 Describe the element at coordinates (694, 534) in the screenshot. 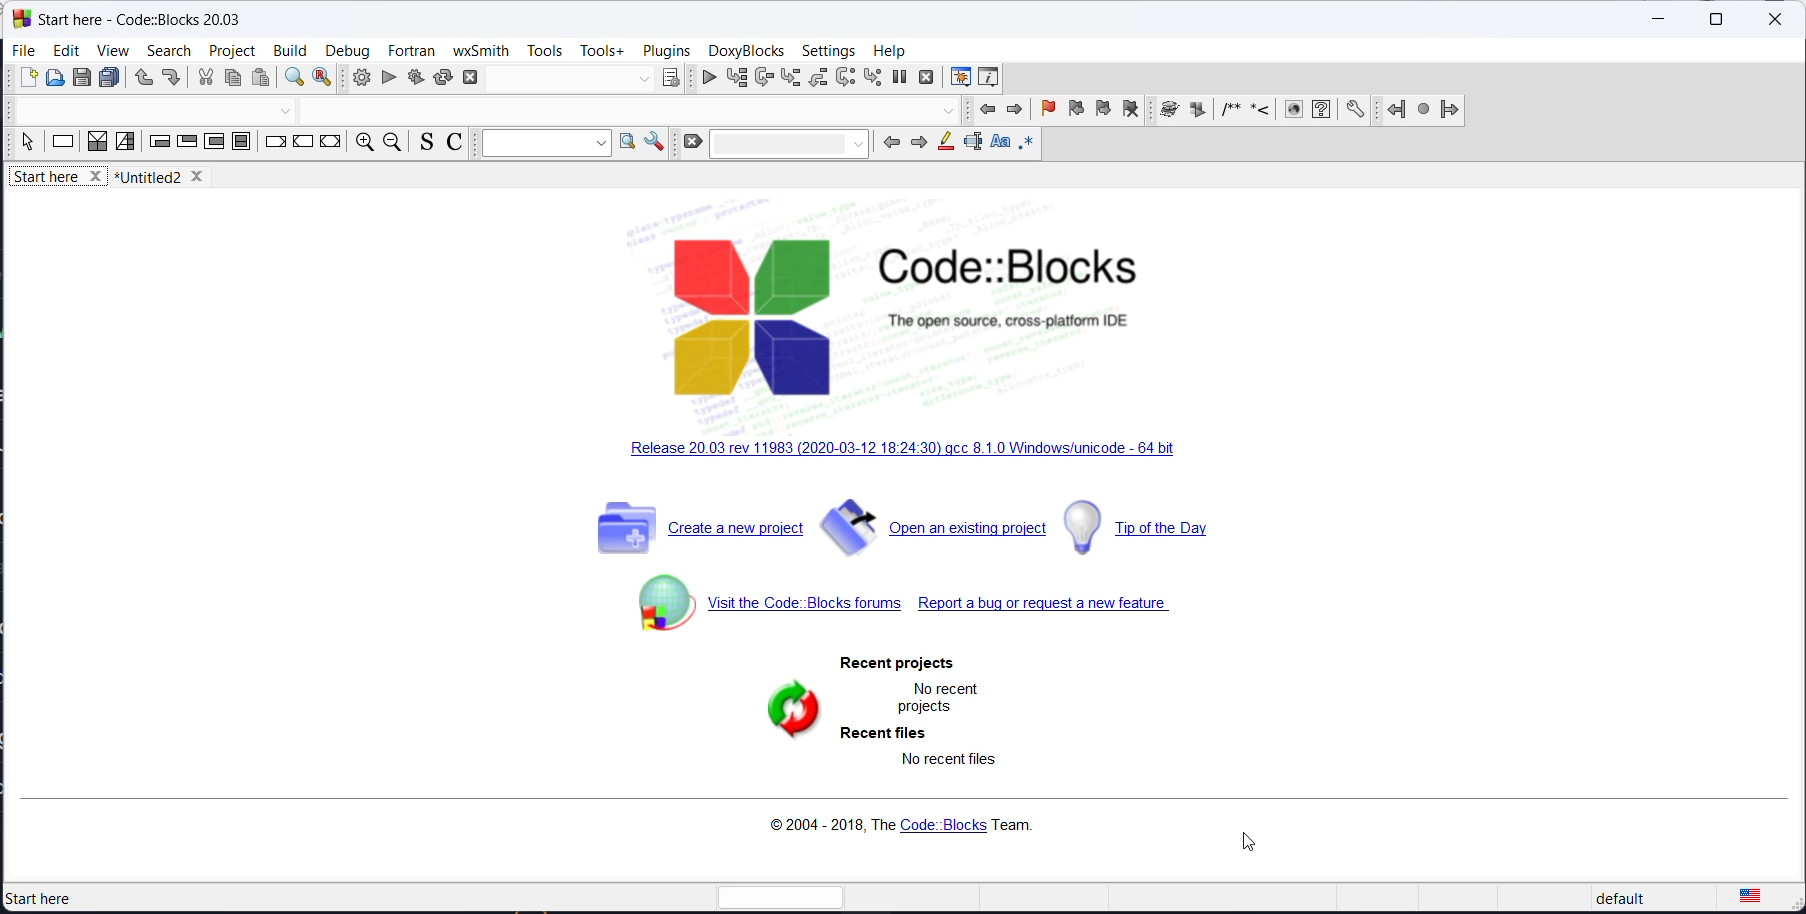

I see `create new project` at that location.